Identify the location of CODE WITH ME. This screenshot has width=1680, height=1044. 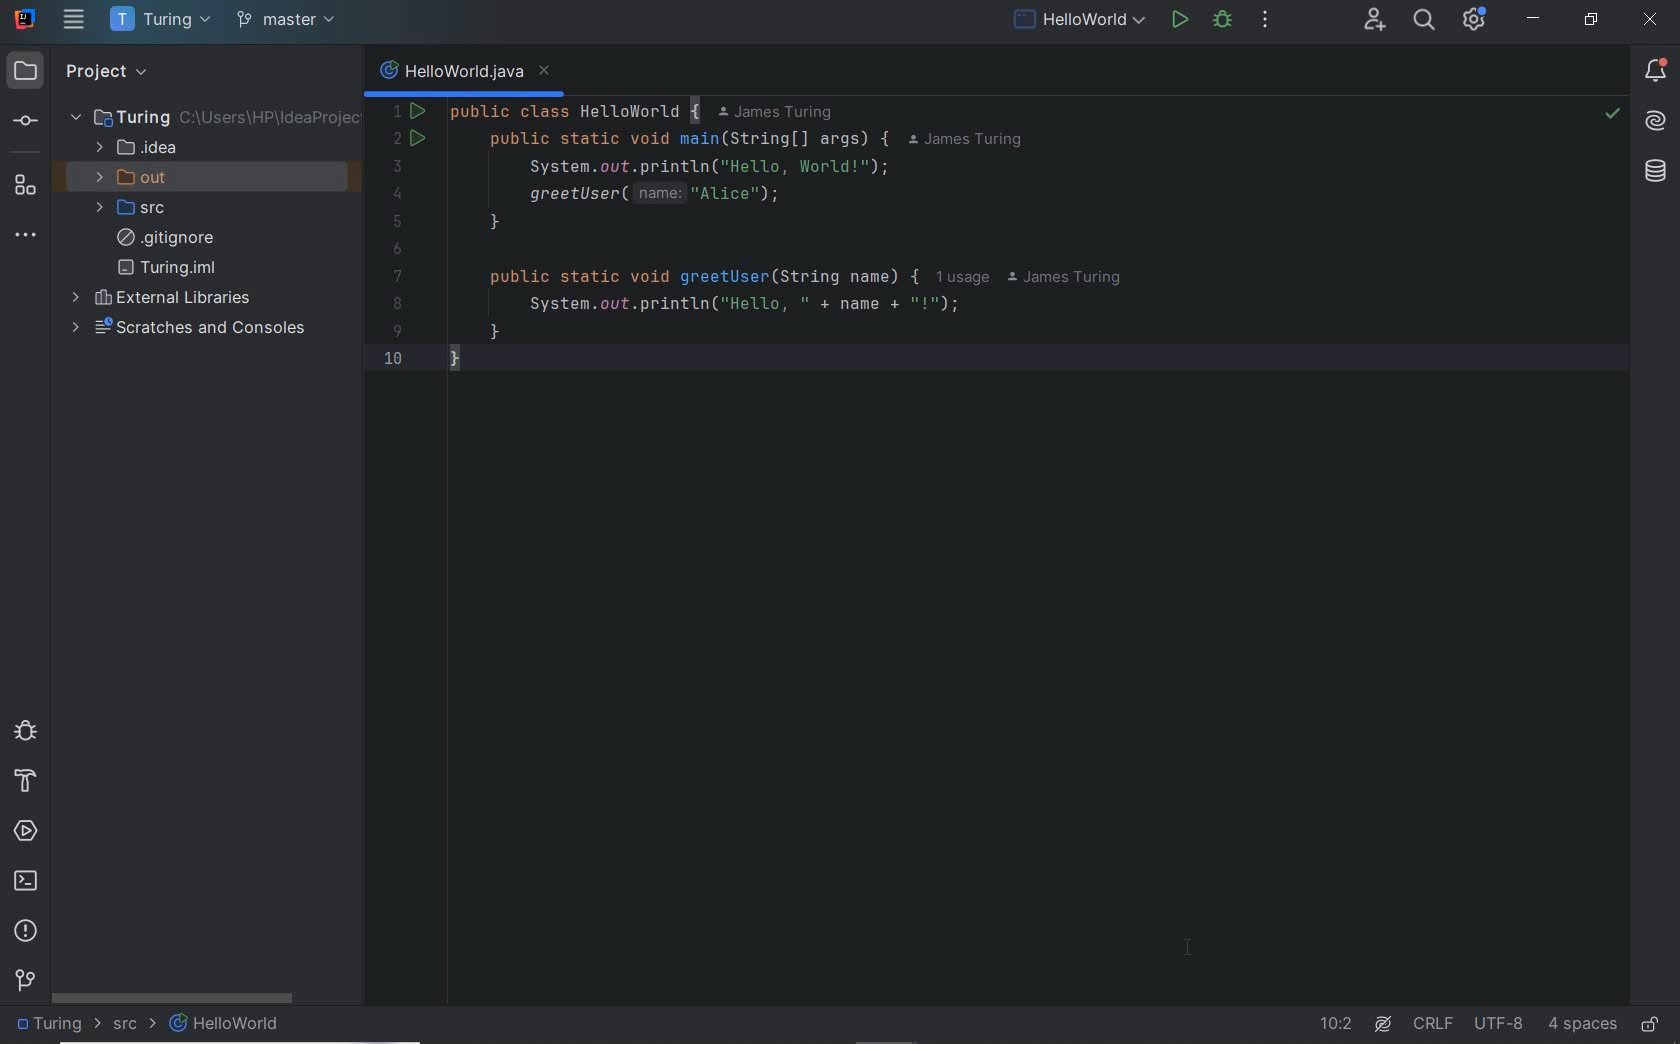
(1373, 21).